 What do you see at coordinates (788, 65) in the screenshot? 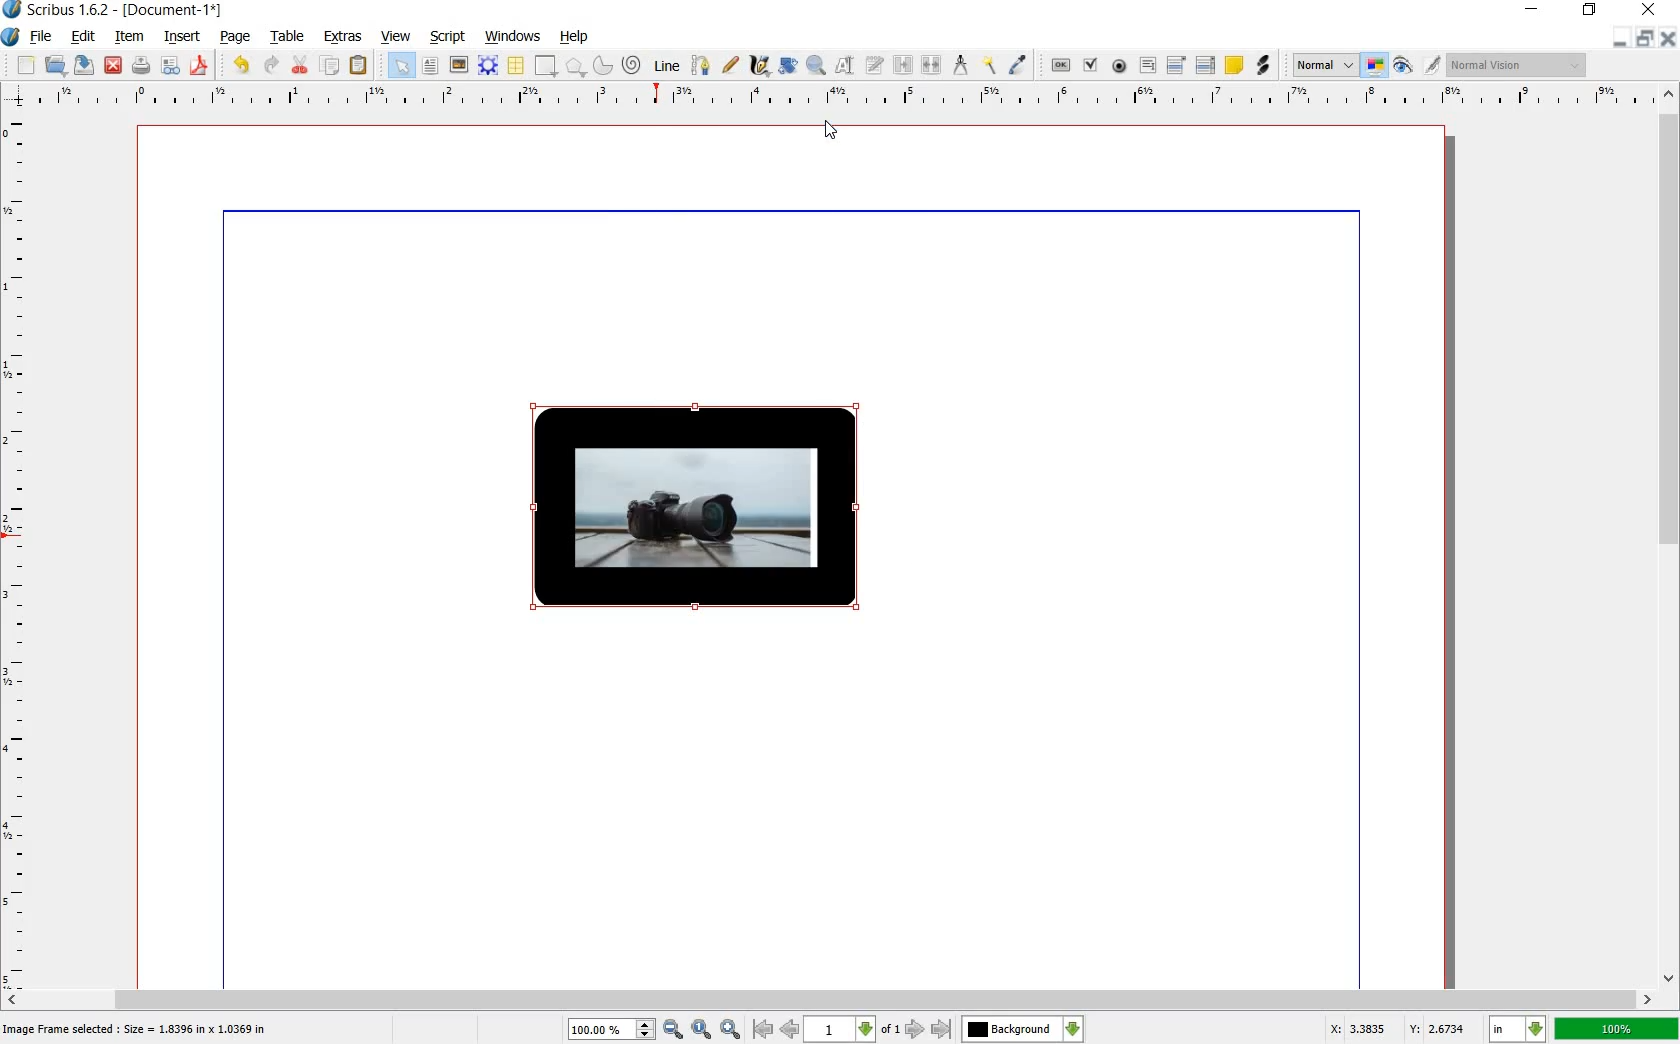
I see `rotate item` at bounding box center [788, 65].